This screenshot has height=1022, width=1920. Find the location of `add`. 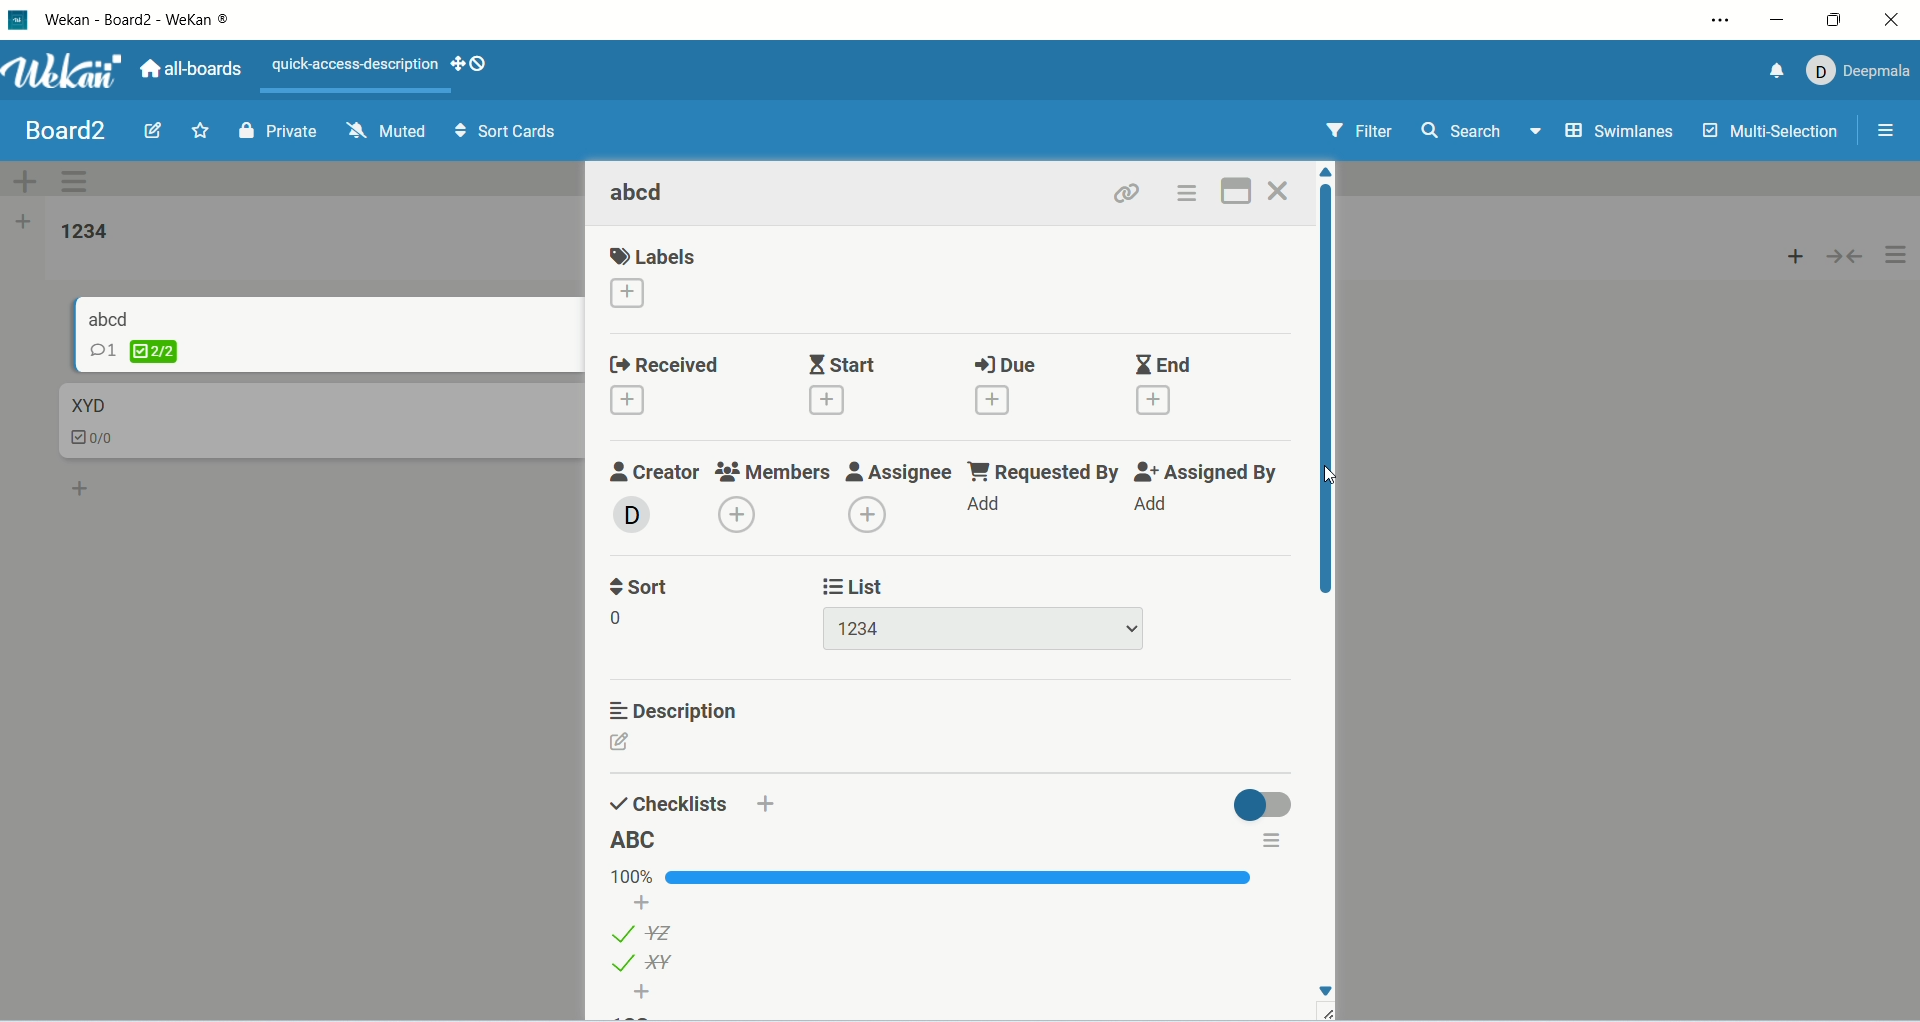

add is located at coordinates (990, 401).